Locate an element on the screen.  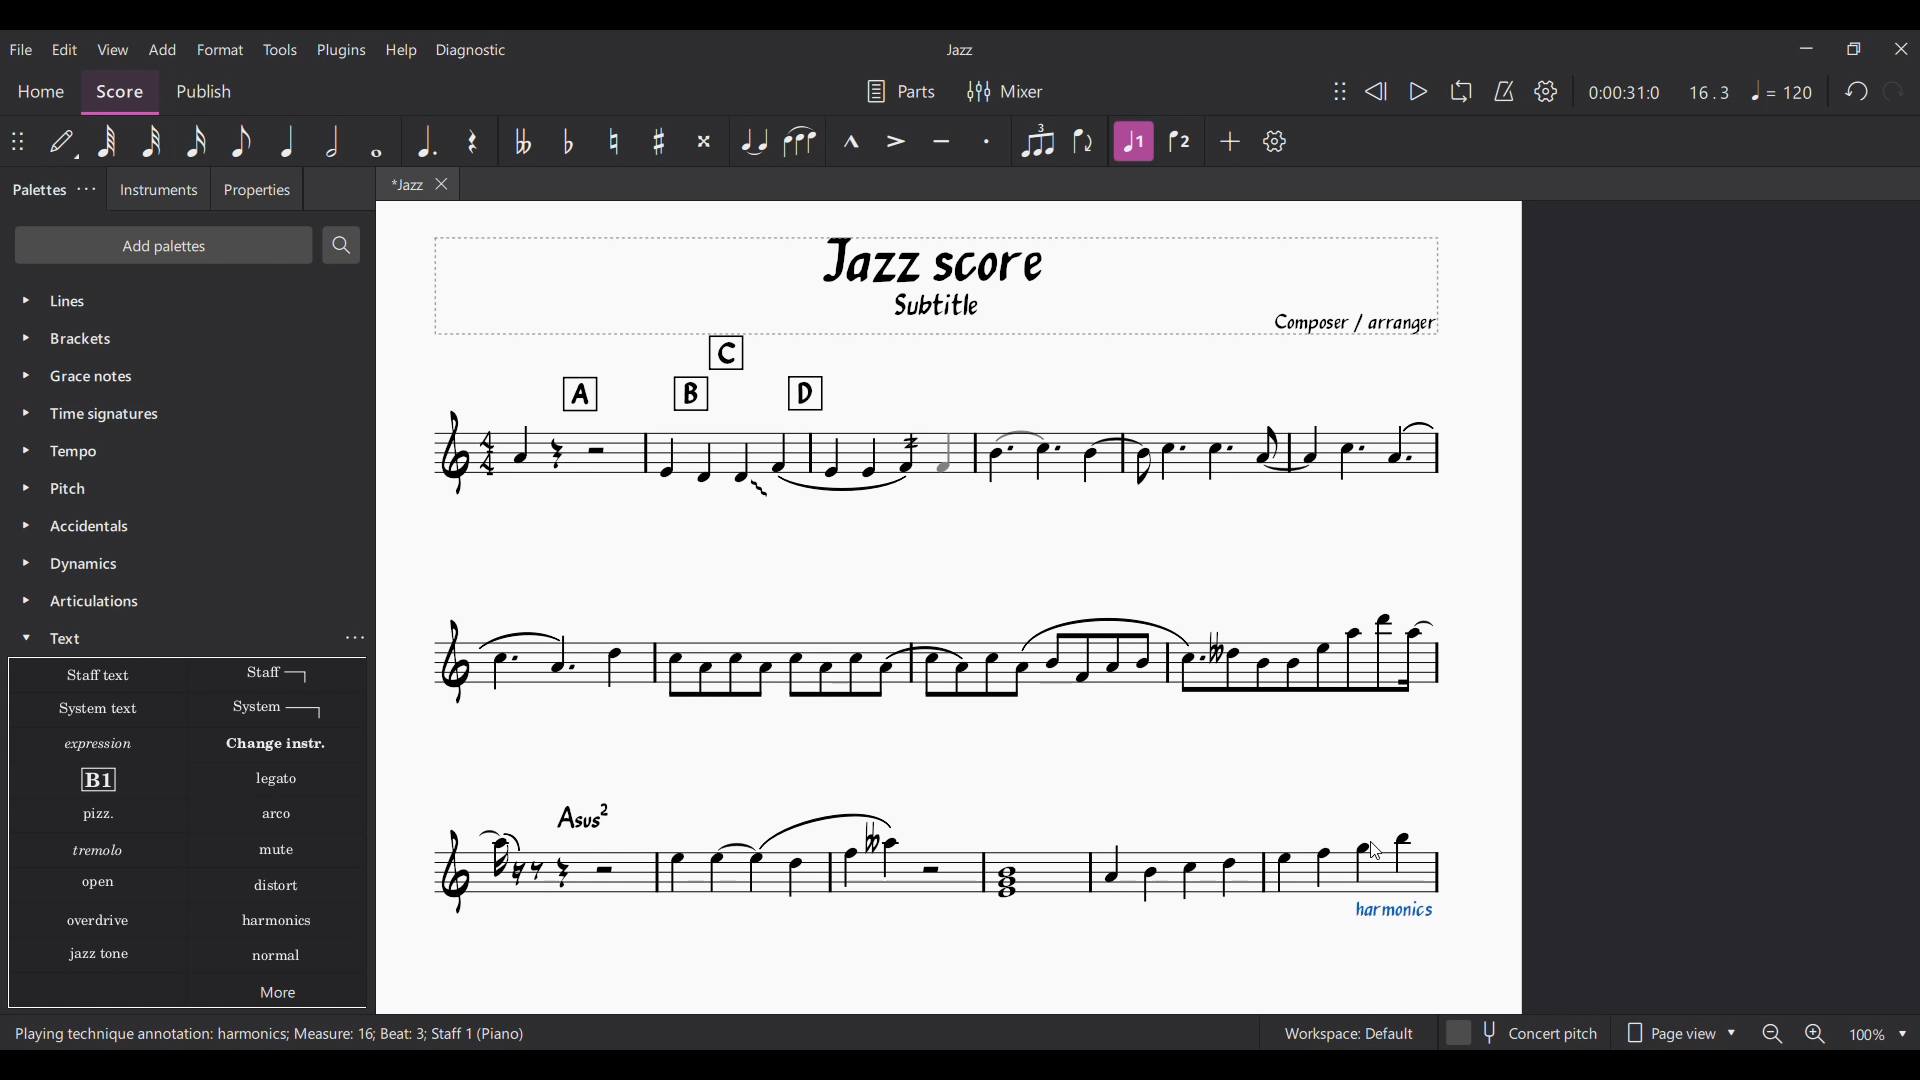
Close interface is located at coordinates (1901, 49).